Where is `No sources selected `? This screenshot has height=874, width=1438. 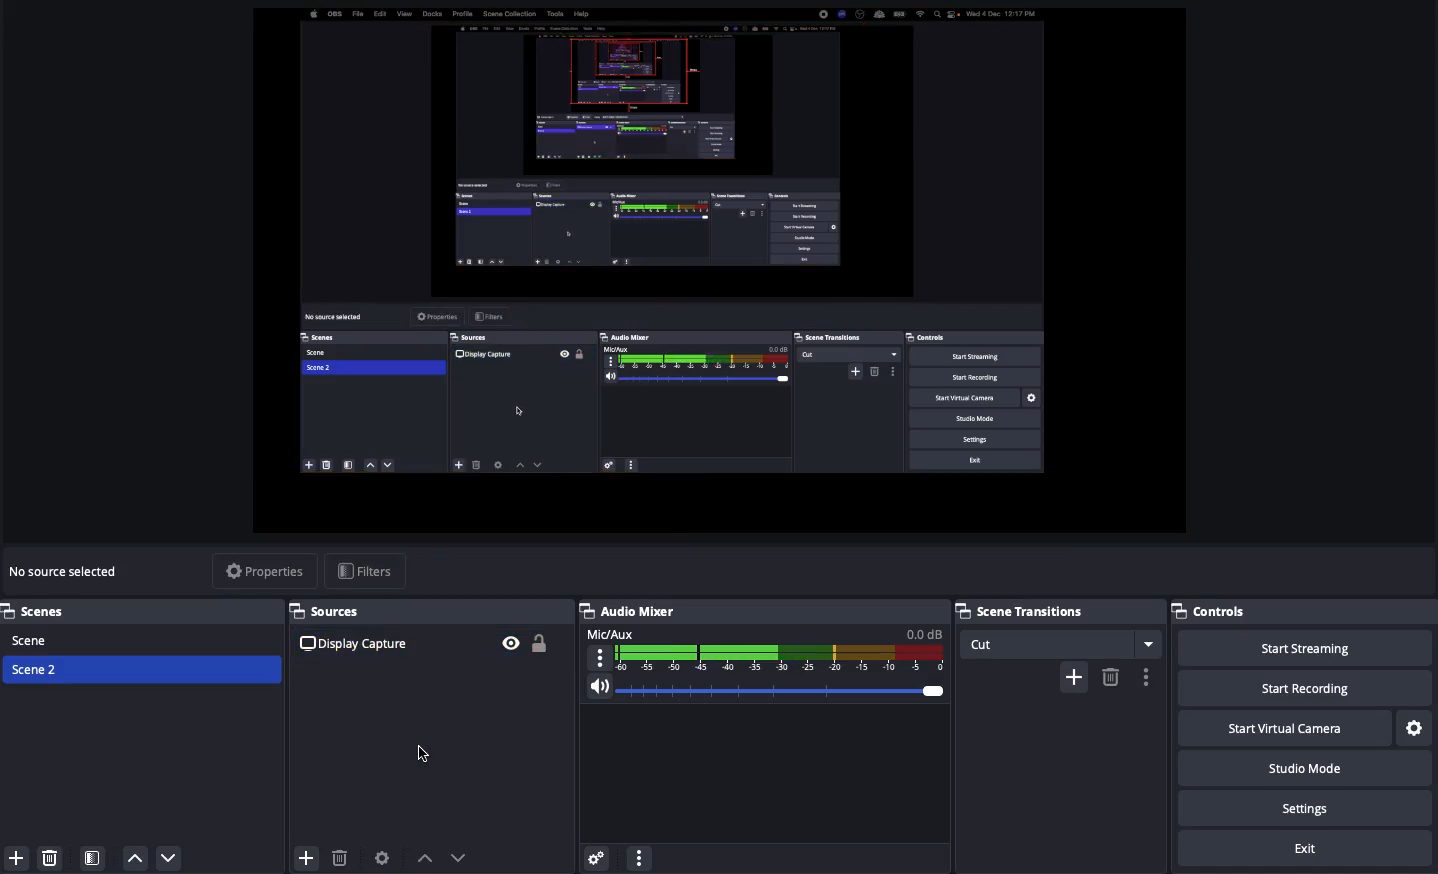 No sources selected  is located at coordinates (71, 573).